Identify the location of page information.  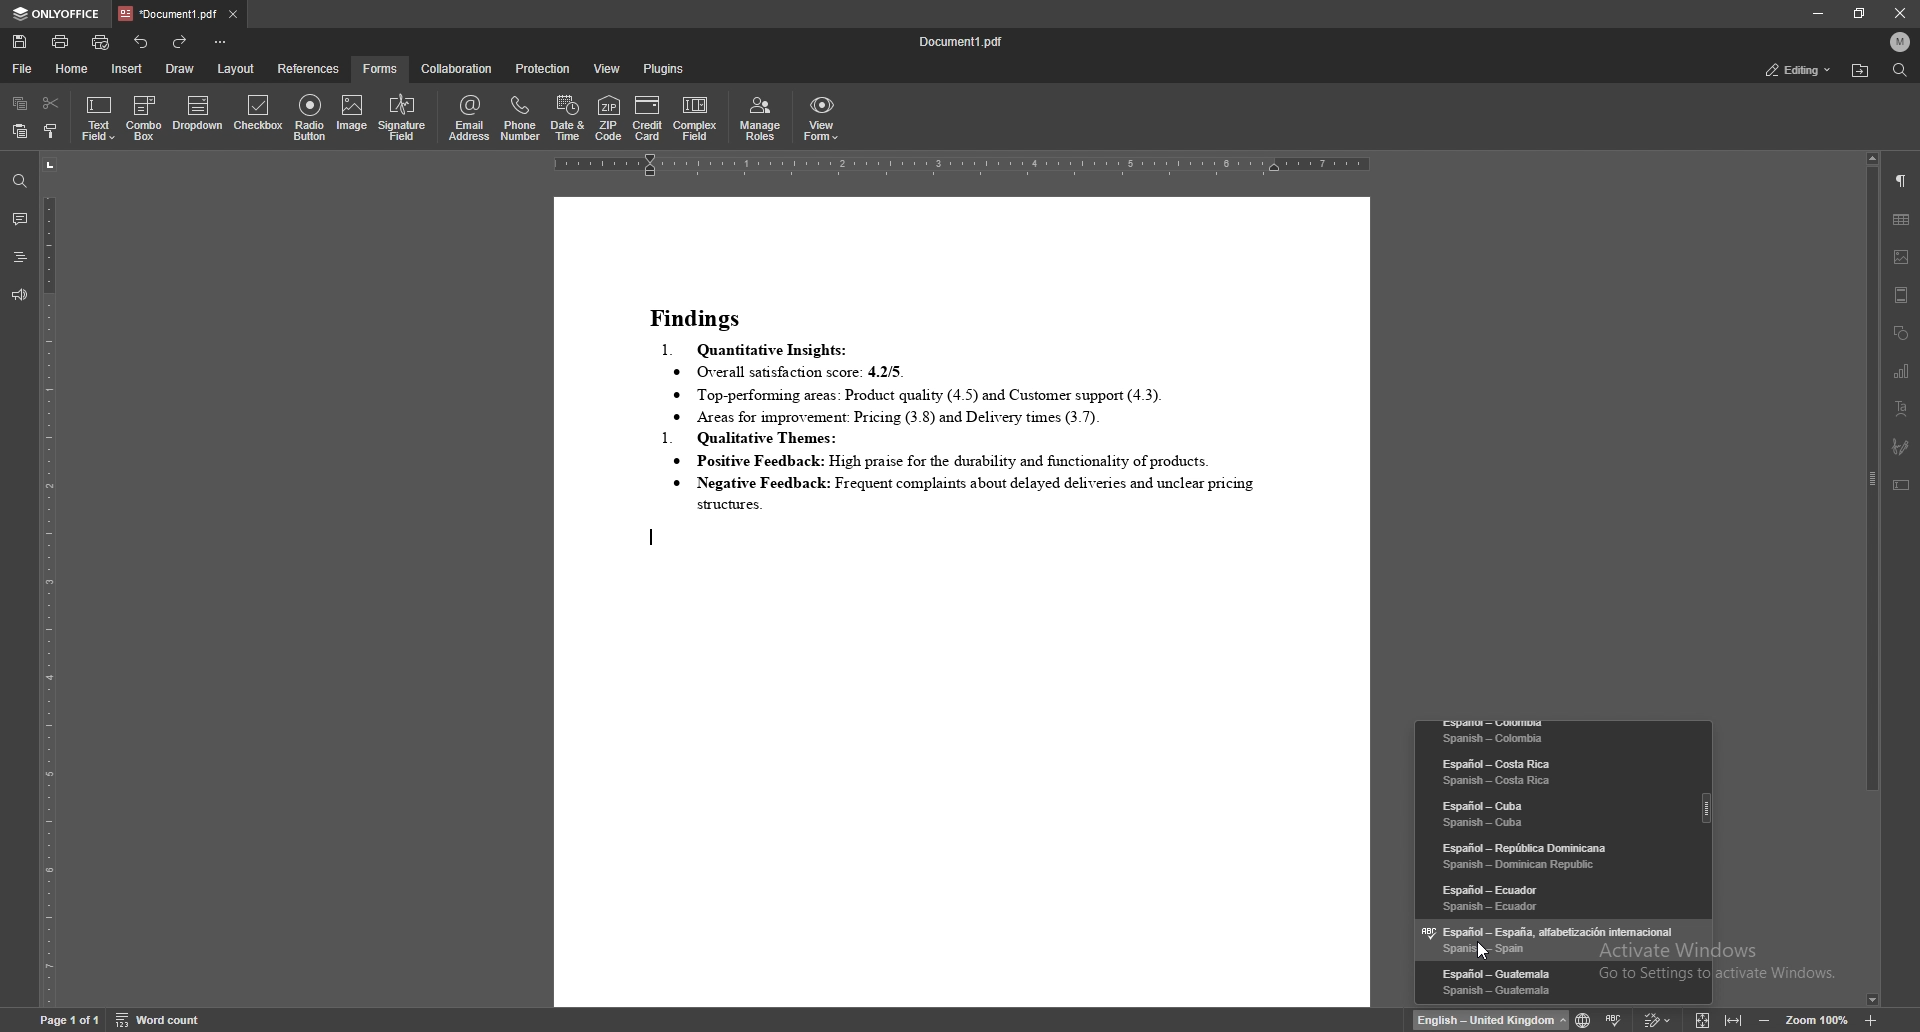
(67, 1022).